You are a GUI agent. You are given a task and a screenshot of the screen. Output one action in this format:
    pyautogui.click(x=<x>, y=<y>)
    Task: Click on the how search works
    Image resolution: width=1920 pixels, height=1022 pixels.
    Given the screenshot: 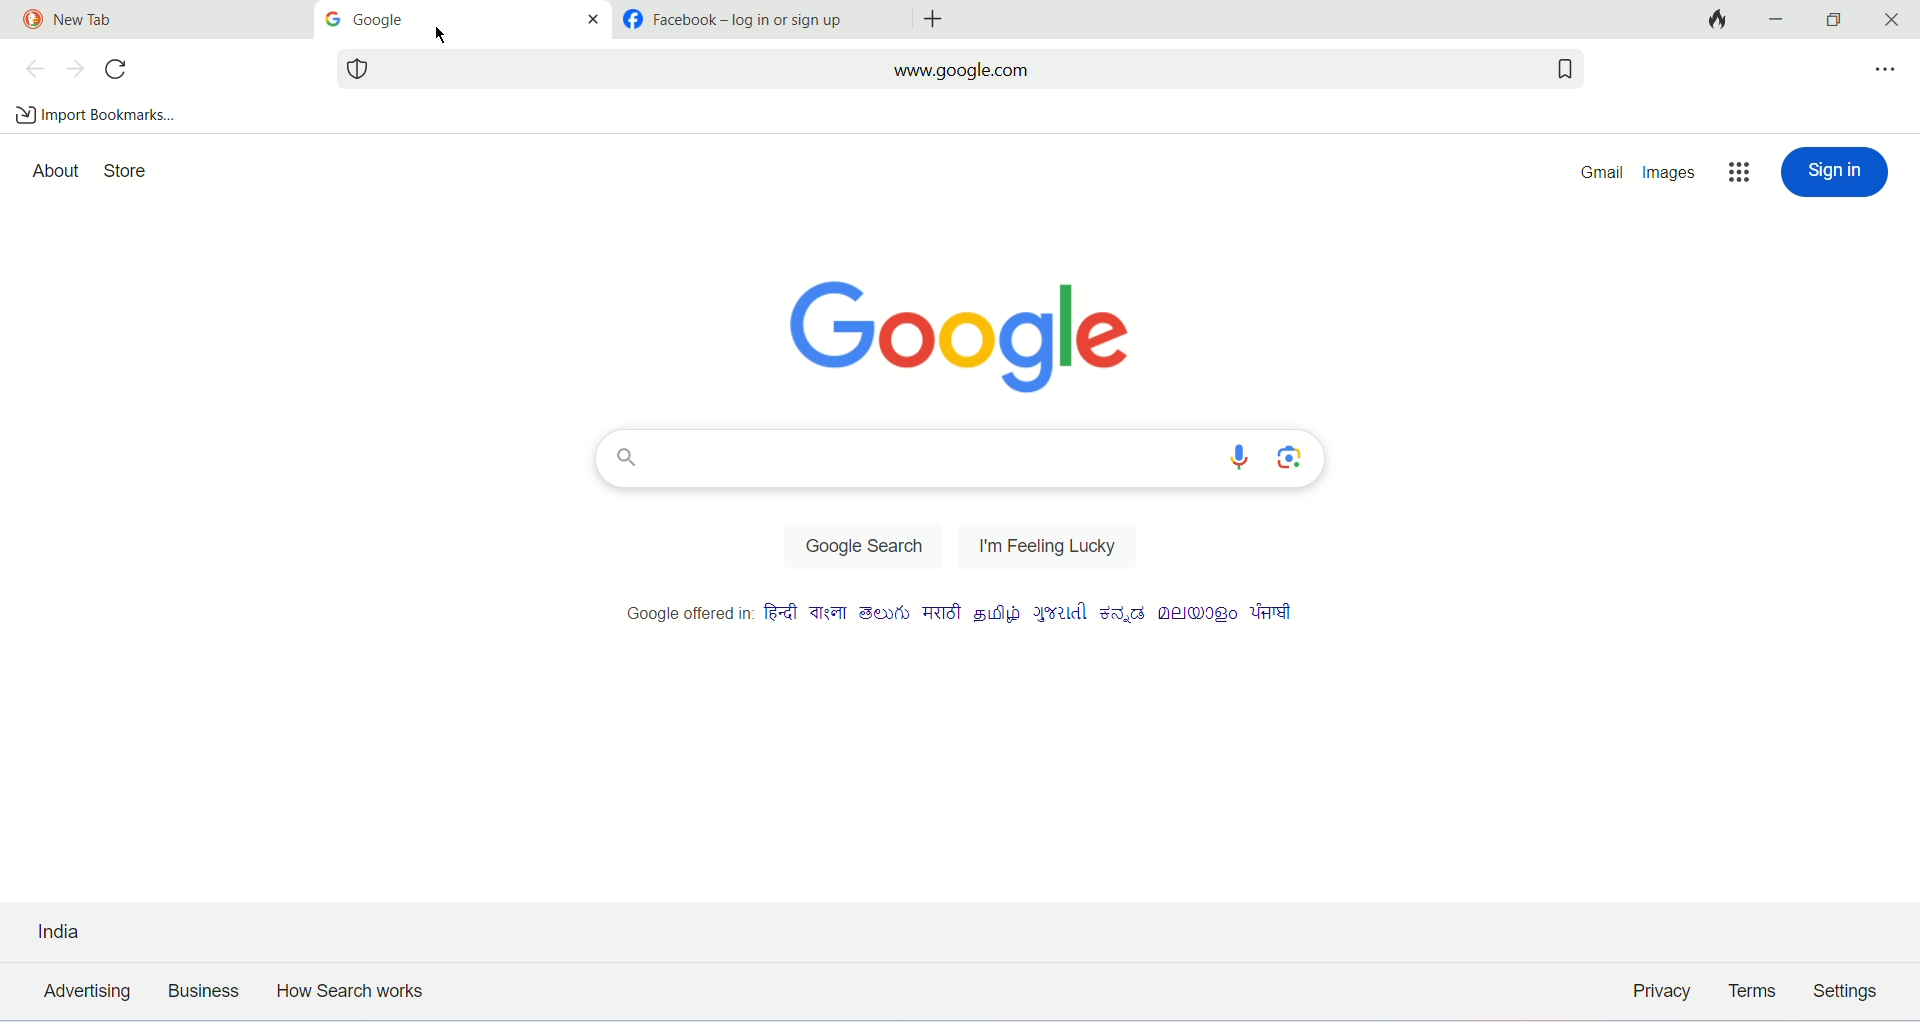 What is the action you would take?
    pyautogui.click(x=353, y=993)
    